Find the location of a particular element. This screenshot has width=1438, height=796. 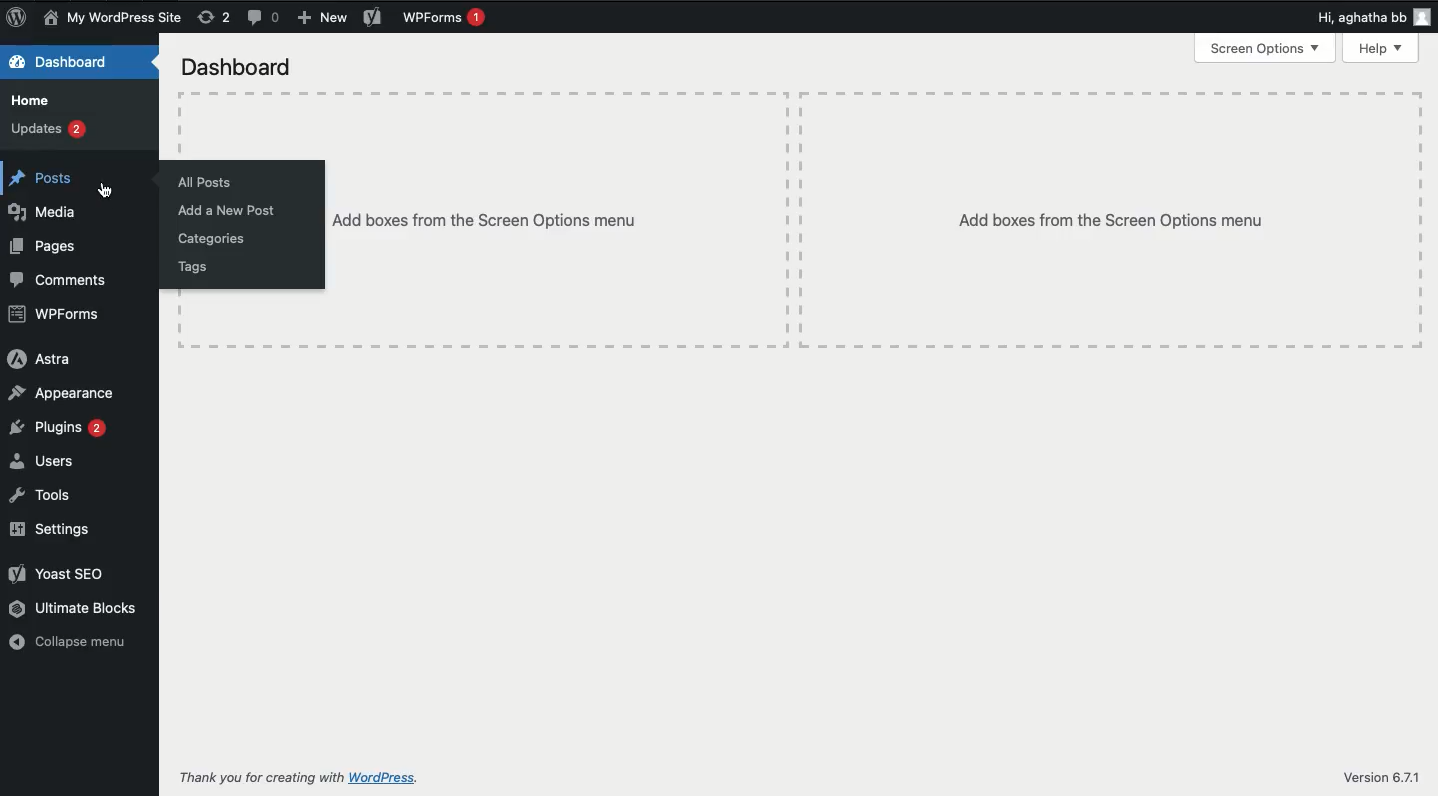

Collapse menu is located at coordinates (66, 640).